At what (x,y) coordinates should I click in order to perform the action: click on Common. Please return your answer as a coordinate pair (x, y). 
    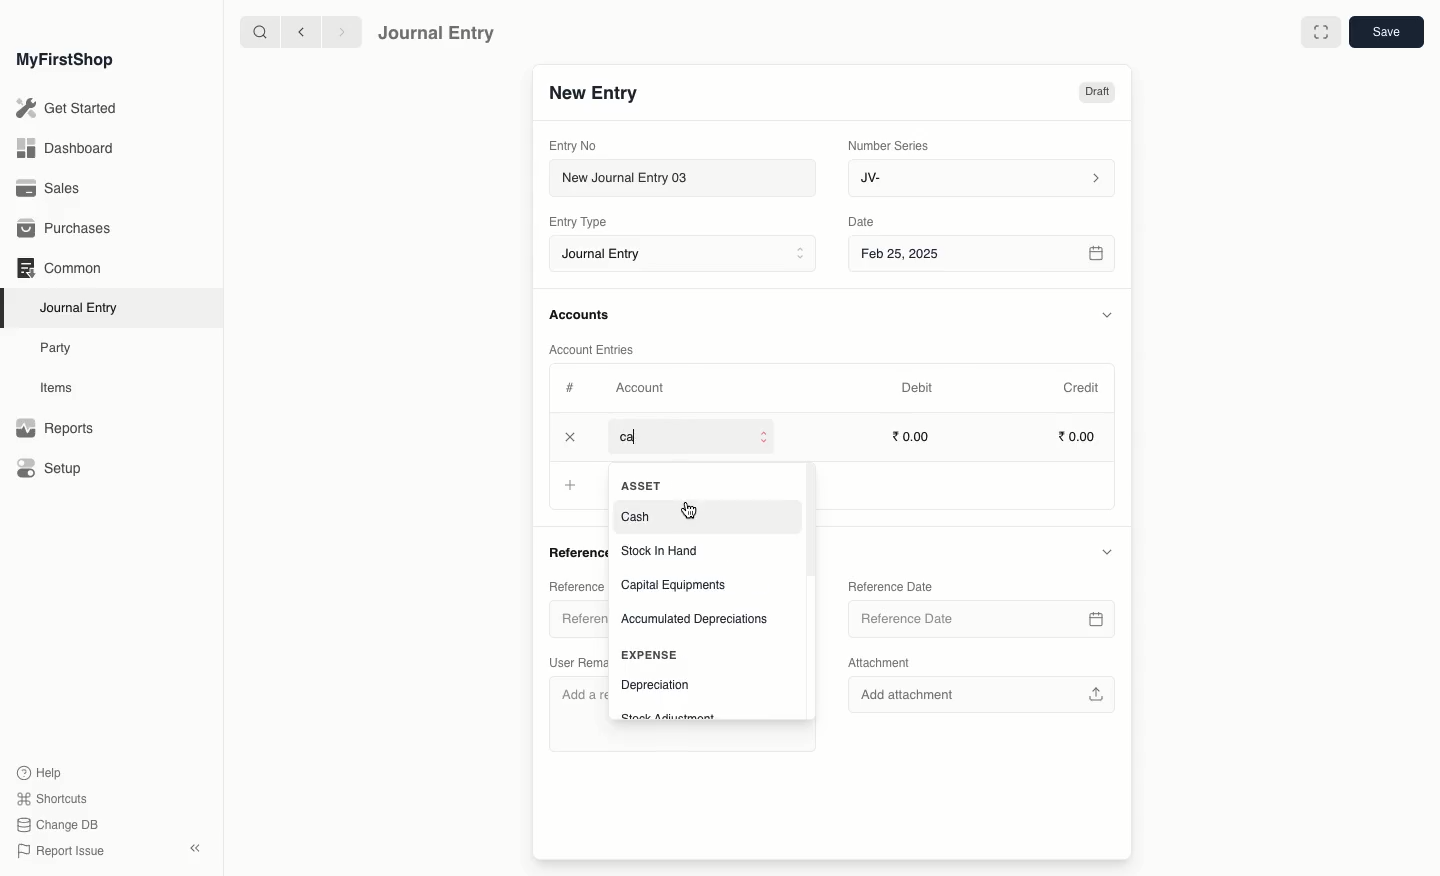
    Looking at the image, I should click on (58, 268).